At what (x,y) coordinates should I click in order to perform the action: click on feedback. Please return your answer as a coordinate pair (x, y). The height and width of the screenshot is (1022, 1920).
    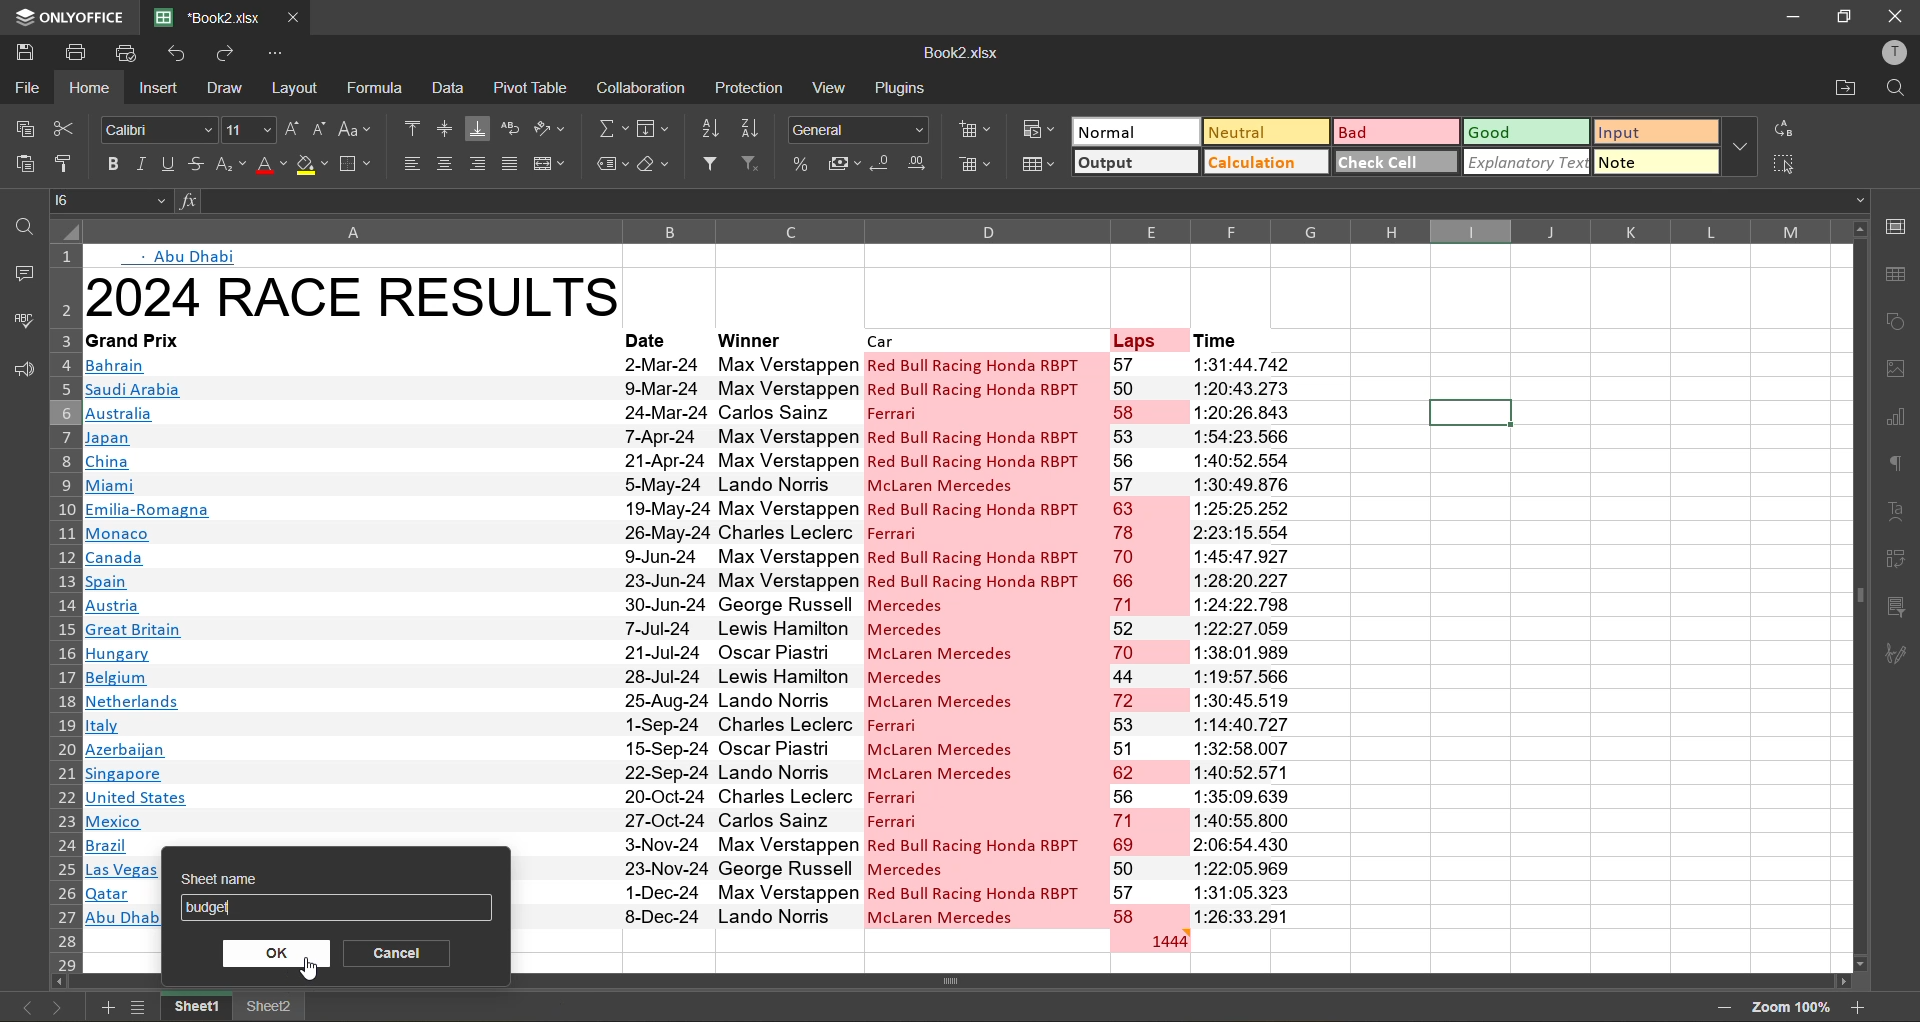
    Looking at the image, I should click on (20, 375).